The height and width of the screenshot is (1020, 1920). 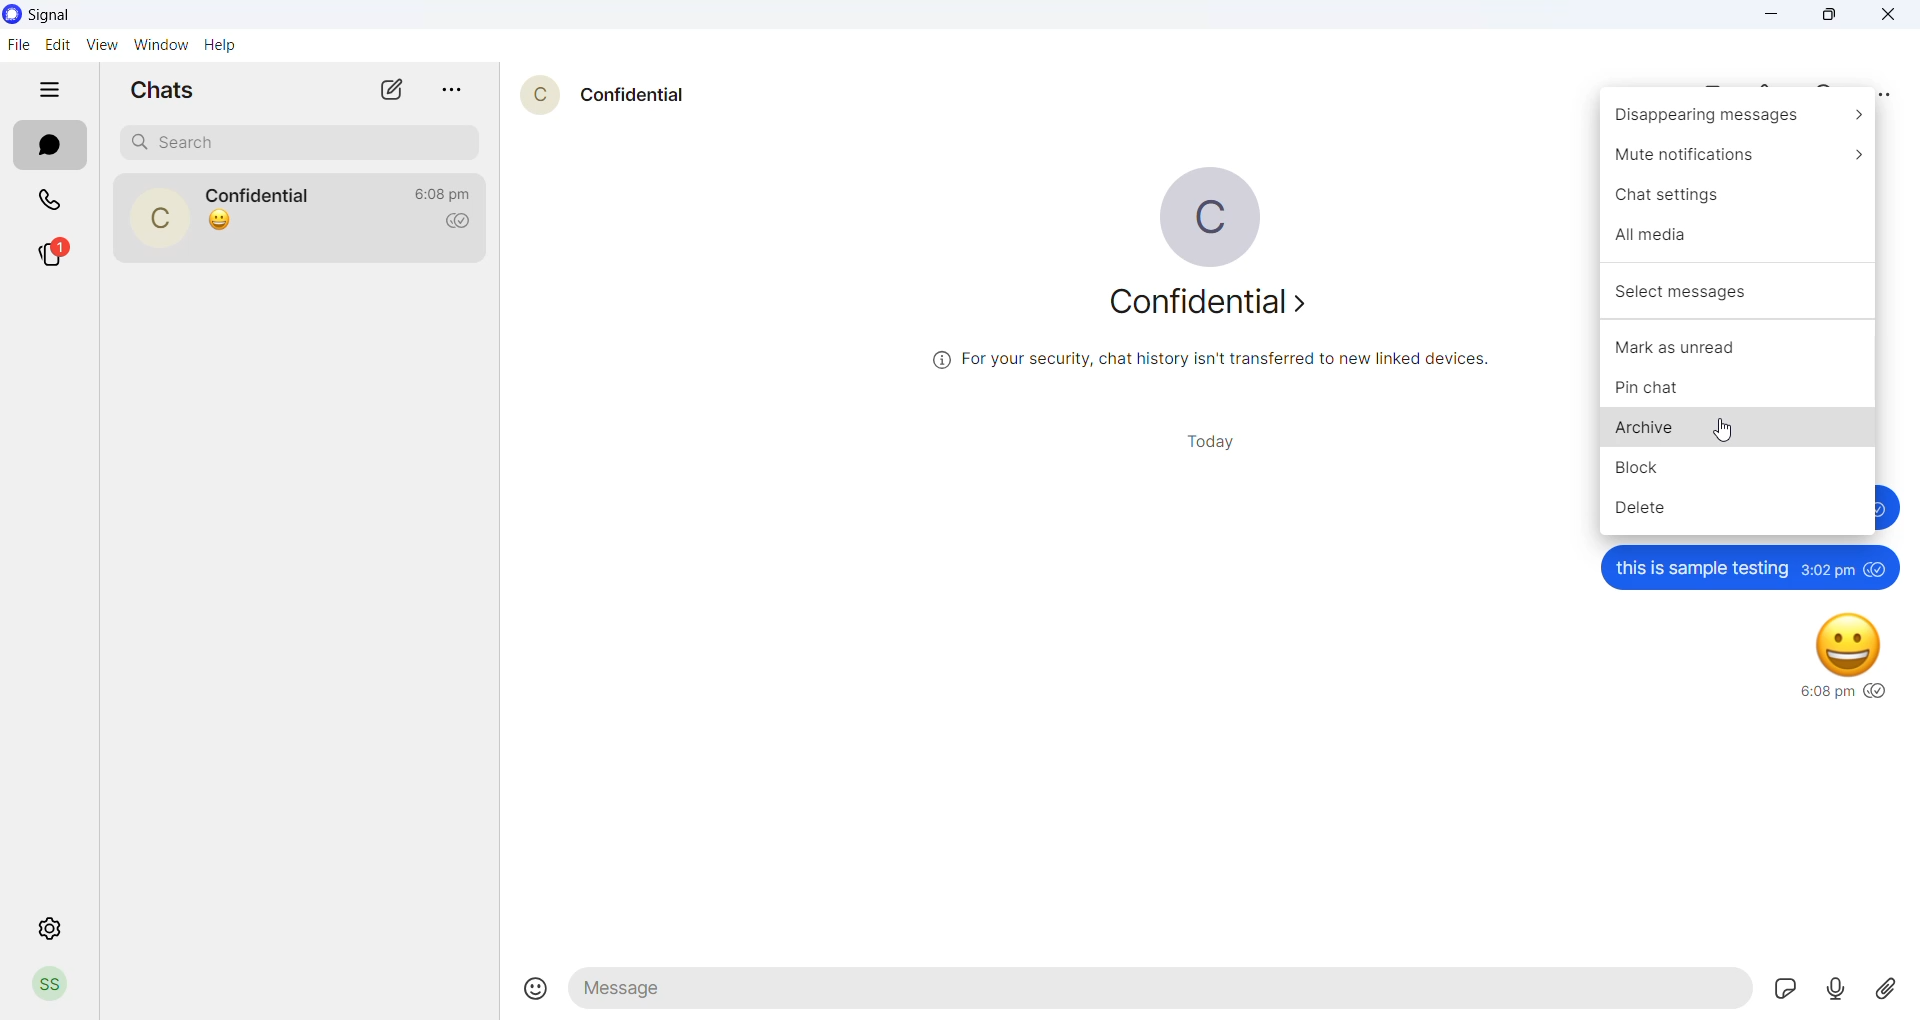 What do you see at coordinates (1888, 12) in the screenshot?
I see `close` at bounding box center [1888, 12].